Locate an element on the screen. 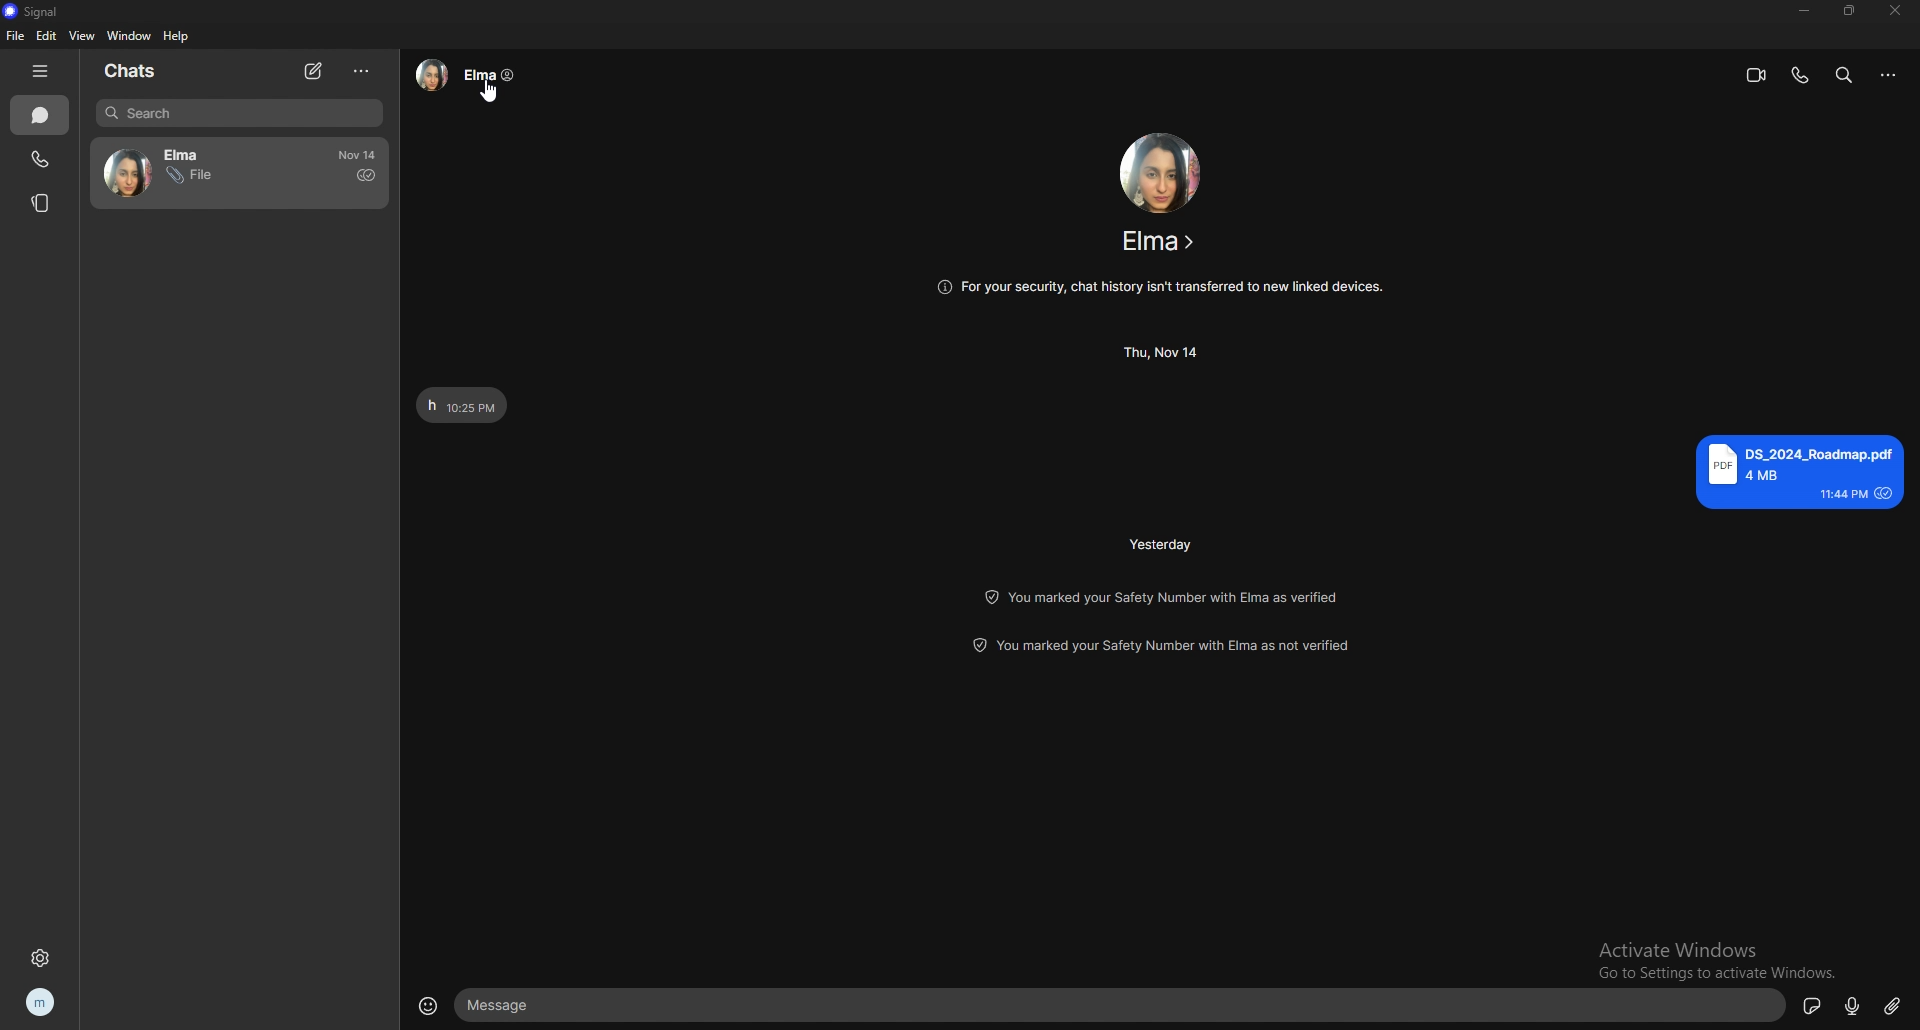 This screenshot has height=1030, width=1920. date is located at coordinates (359, 155).